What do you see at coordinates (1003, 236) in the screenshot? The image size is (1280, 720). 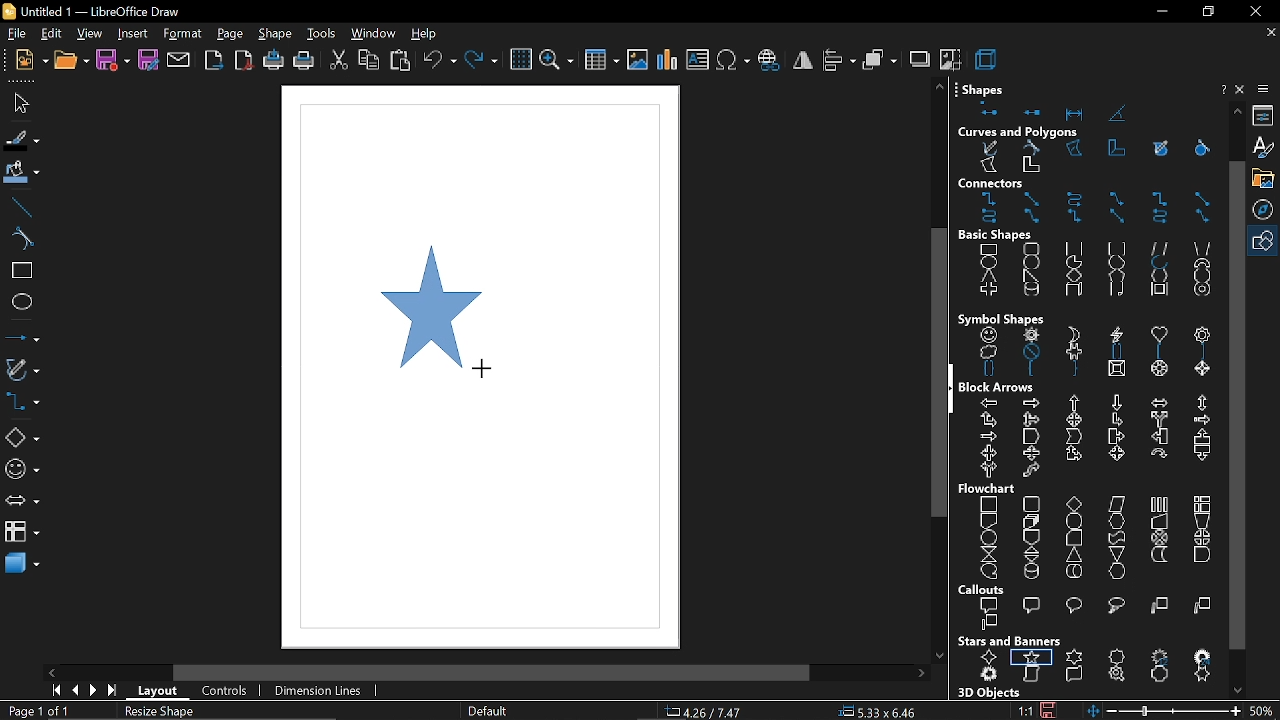 I see `basic shapes` at bounding box center [1003, 236].